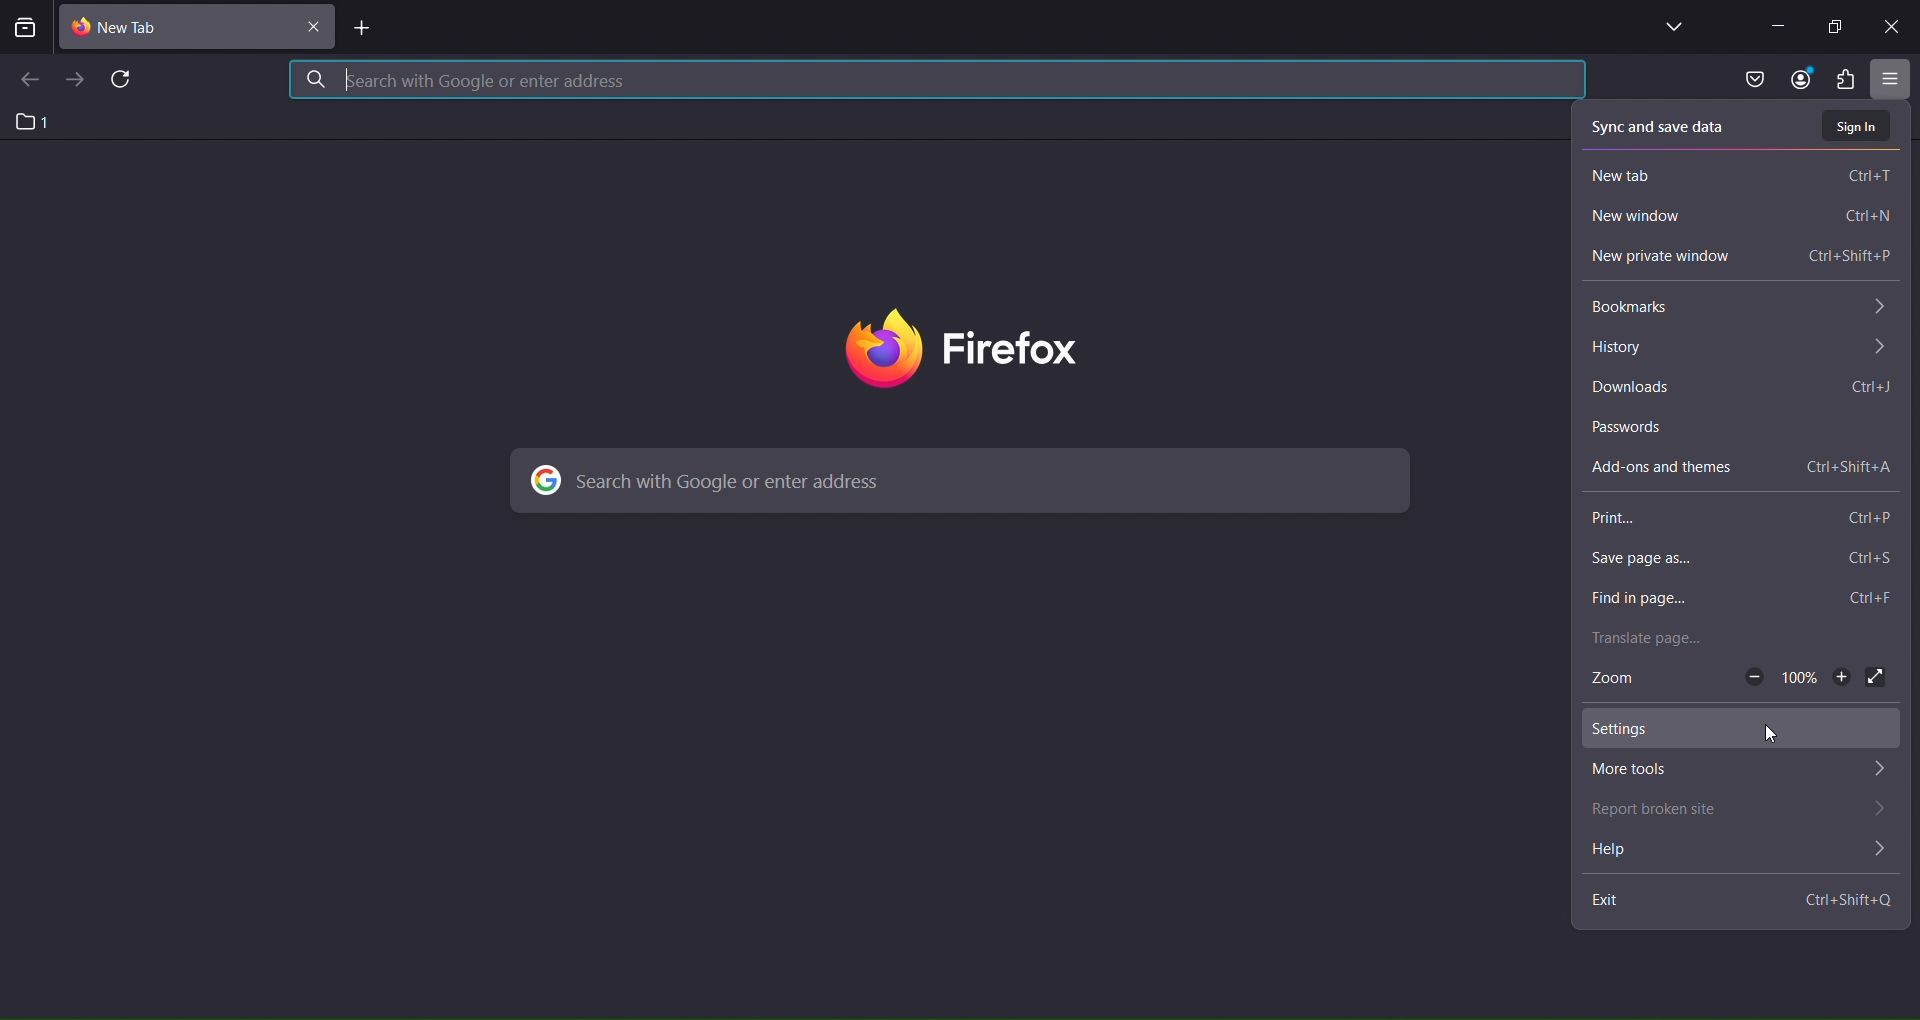  I want to click on new tab, so click(1737, 173).